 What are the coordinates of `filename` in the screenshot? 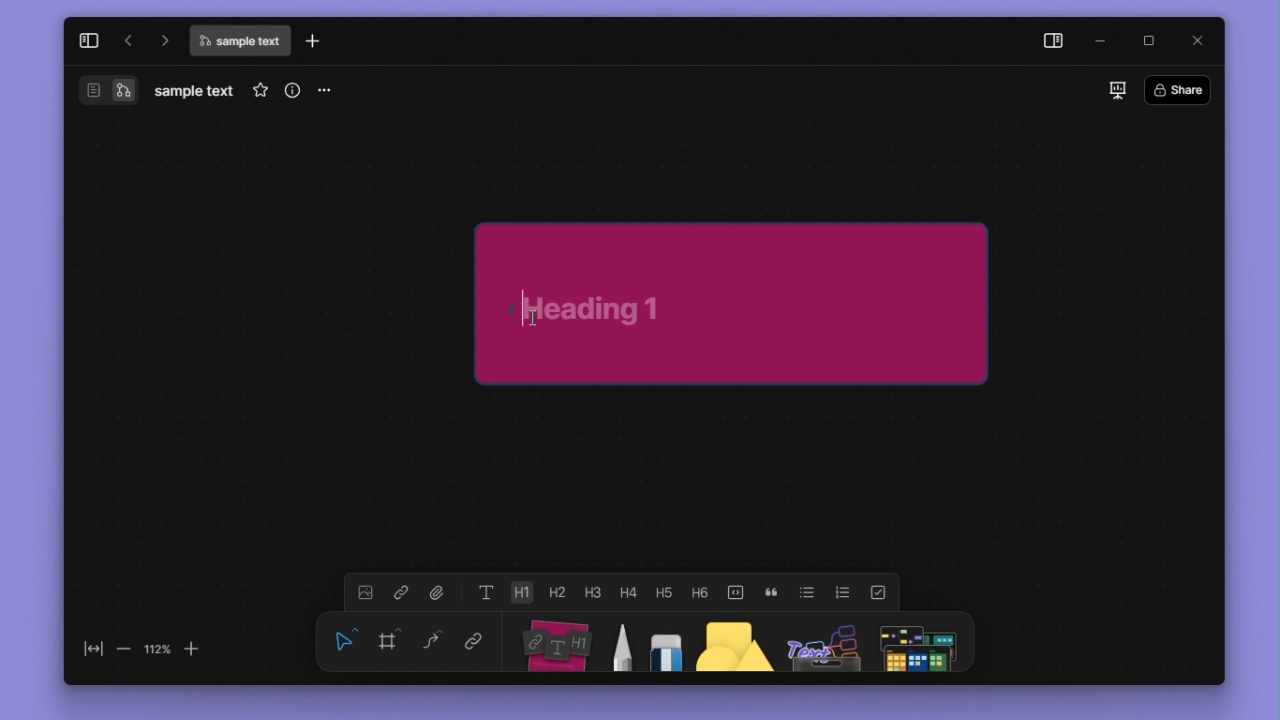 It's located at (194, 92).